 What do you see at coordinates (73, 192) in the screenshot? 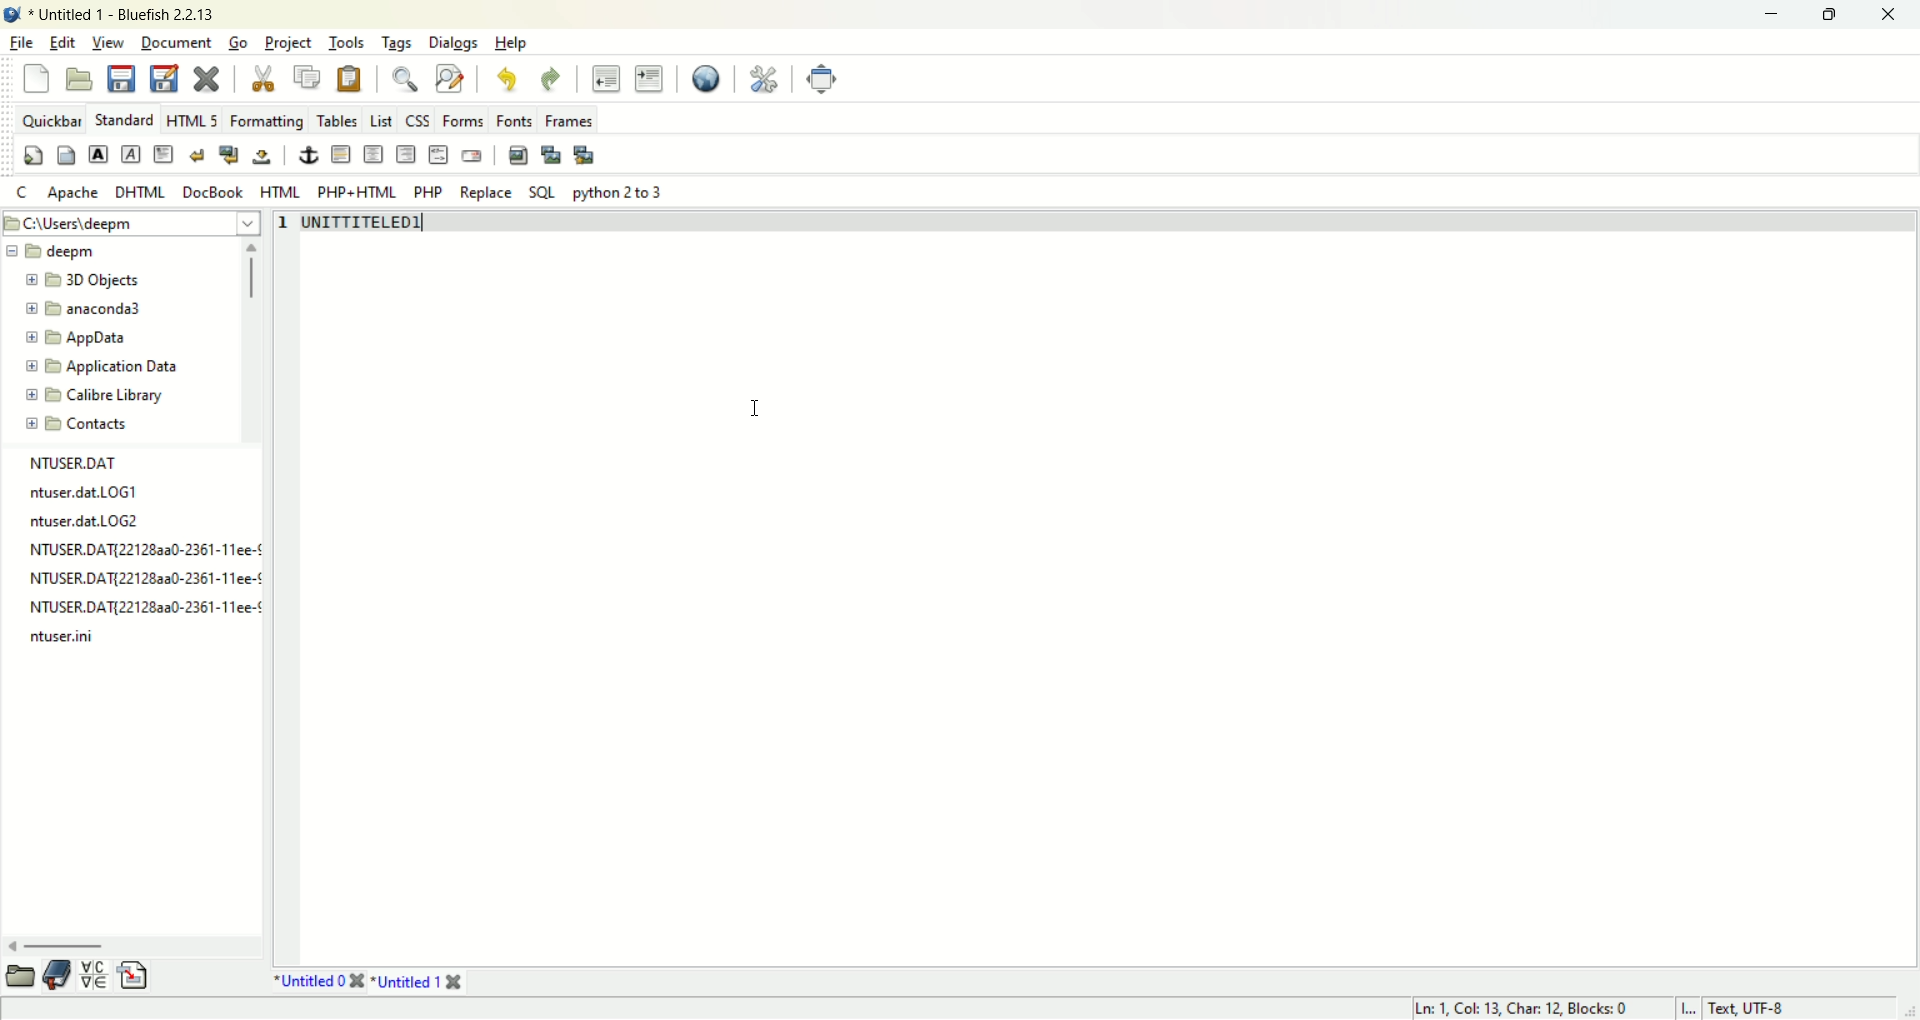
I see `Apache` at bounding box center [73, 192].